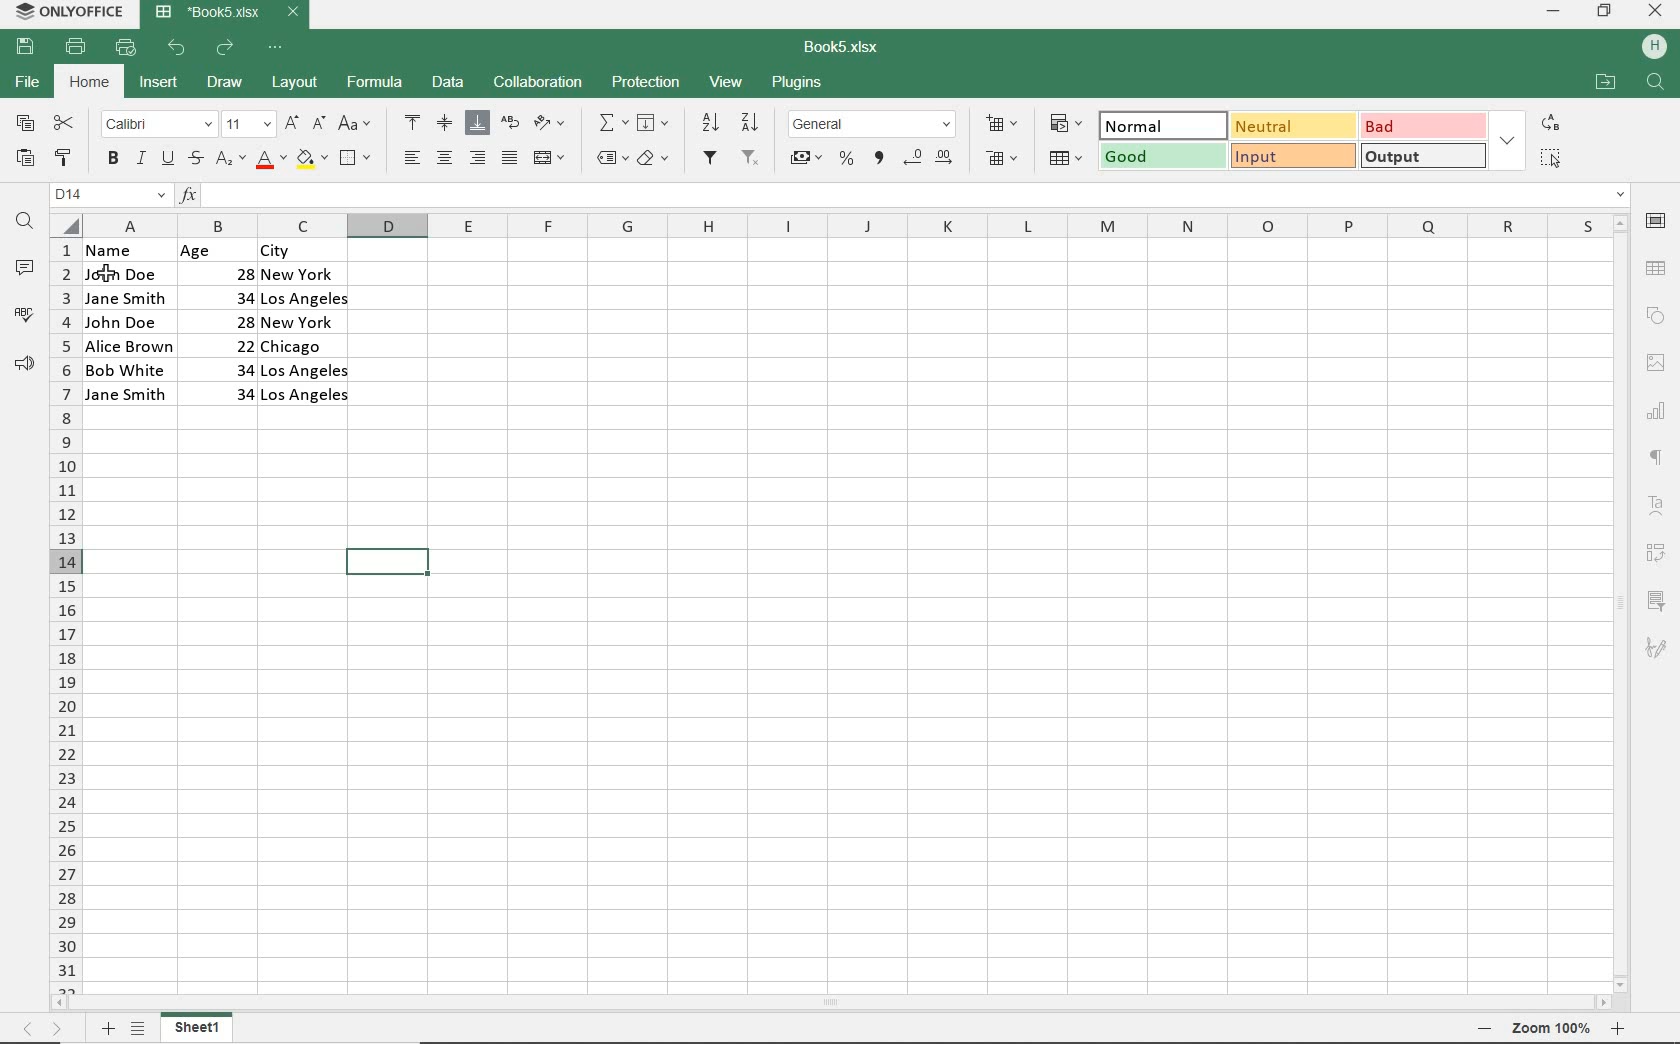 The image size is (1680, 1044). Describe the element at coordinates (613, 122) in the screenshot. I see `INSERT FUNCTION` at that location.